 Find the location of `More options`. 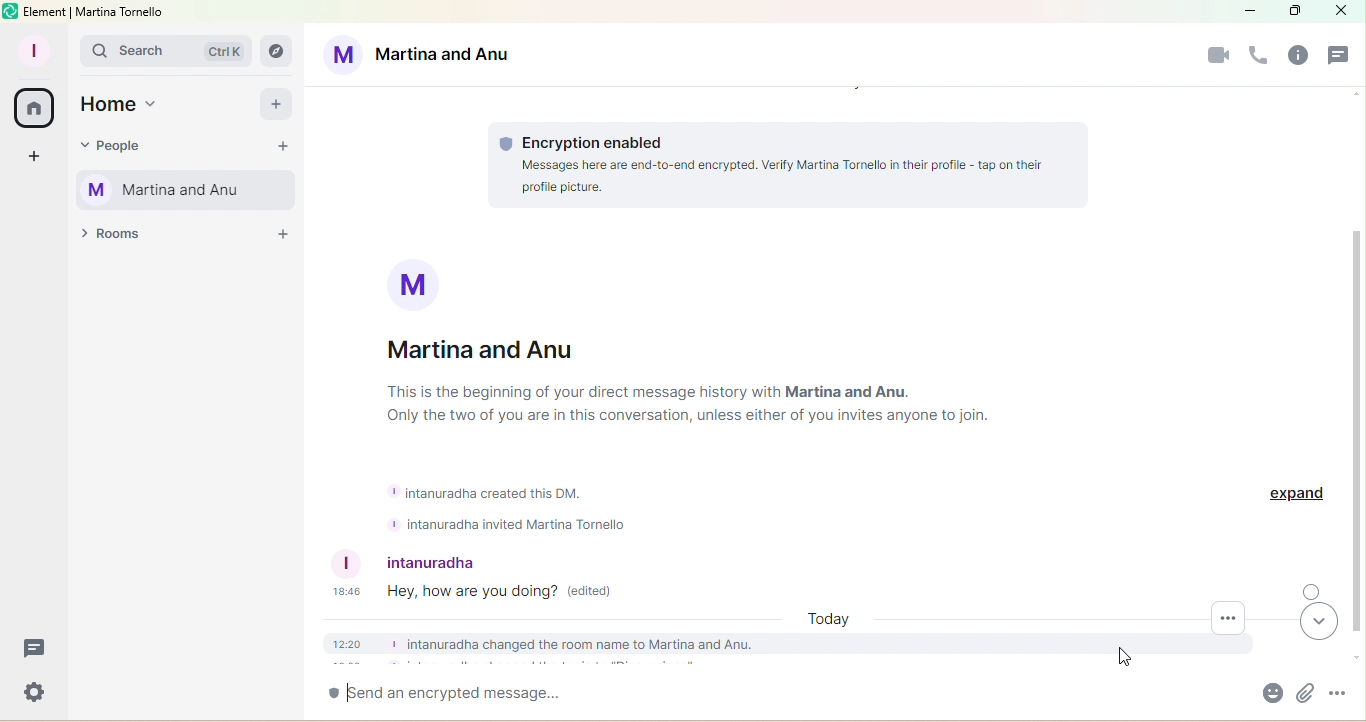

More options is located at coordinates (1228, 618).